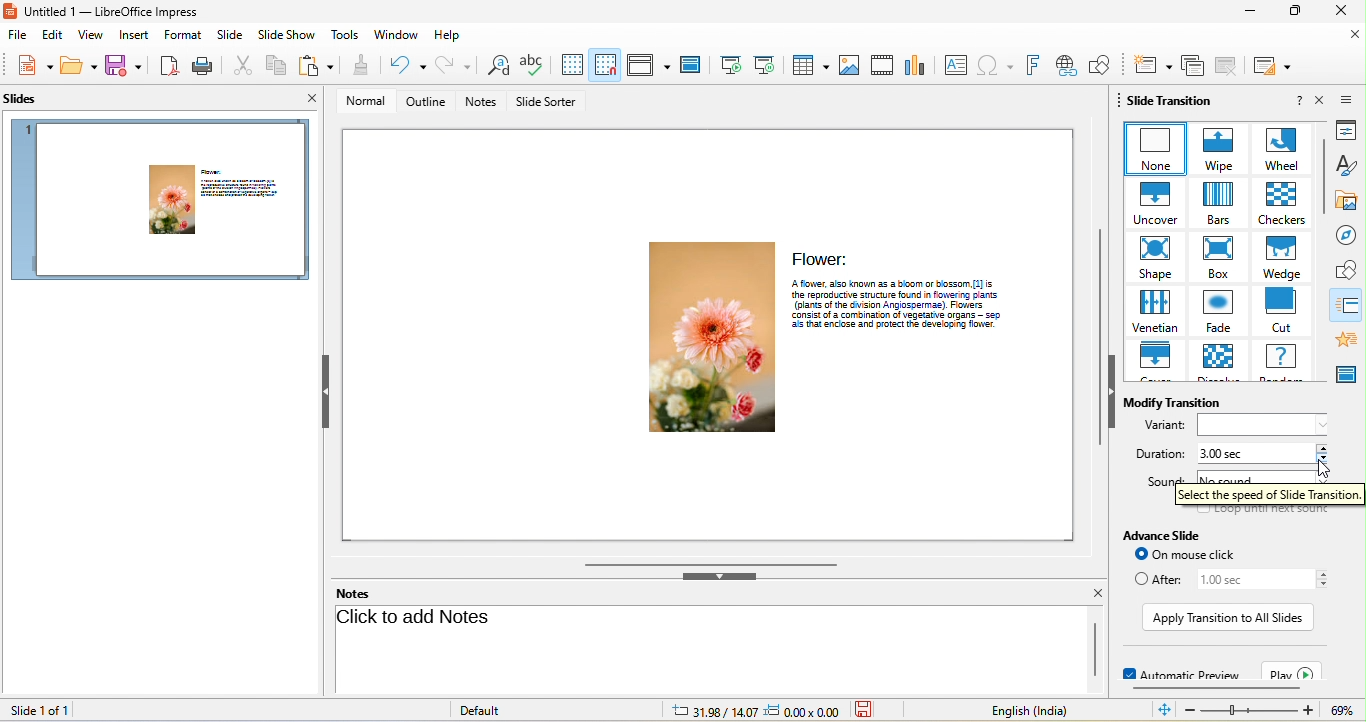  Describe the element at coordinates (314, 64) in the screenshot. I see `paste` at that location.